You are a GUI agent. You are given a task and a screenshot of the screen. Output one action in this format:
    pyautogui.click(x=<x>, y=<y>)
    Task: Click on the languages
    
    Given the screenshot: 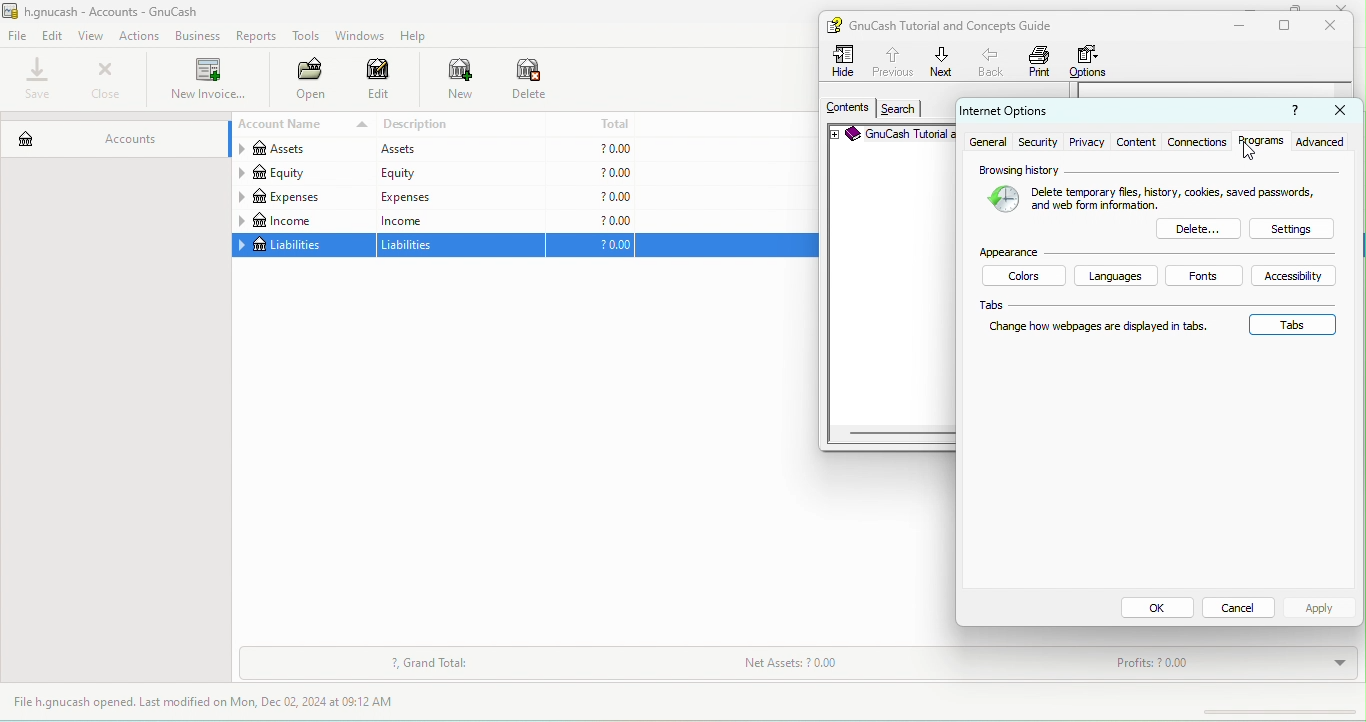 What is the action you would take?
    pyautogui.click(x=1119, y=275)
    